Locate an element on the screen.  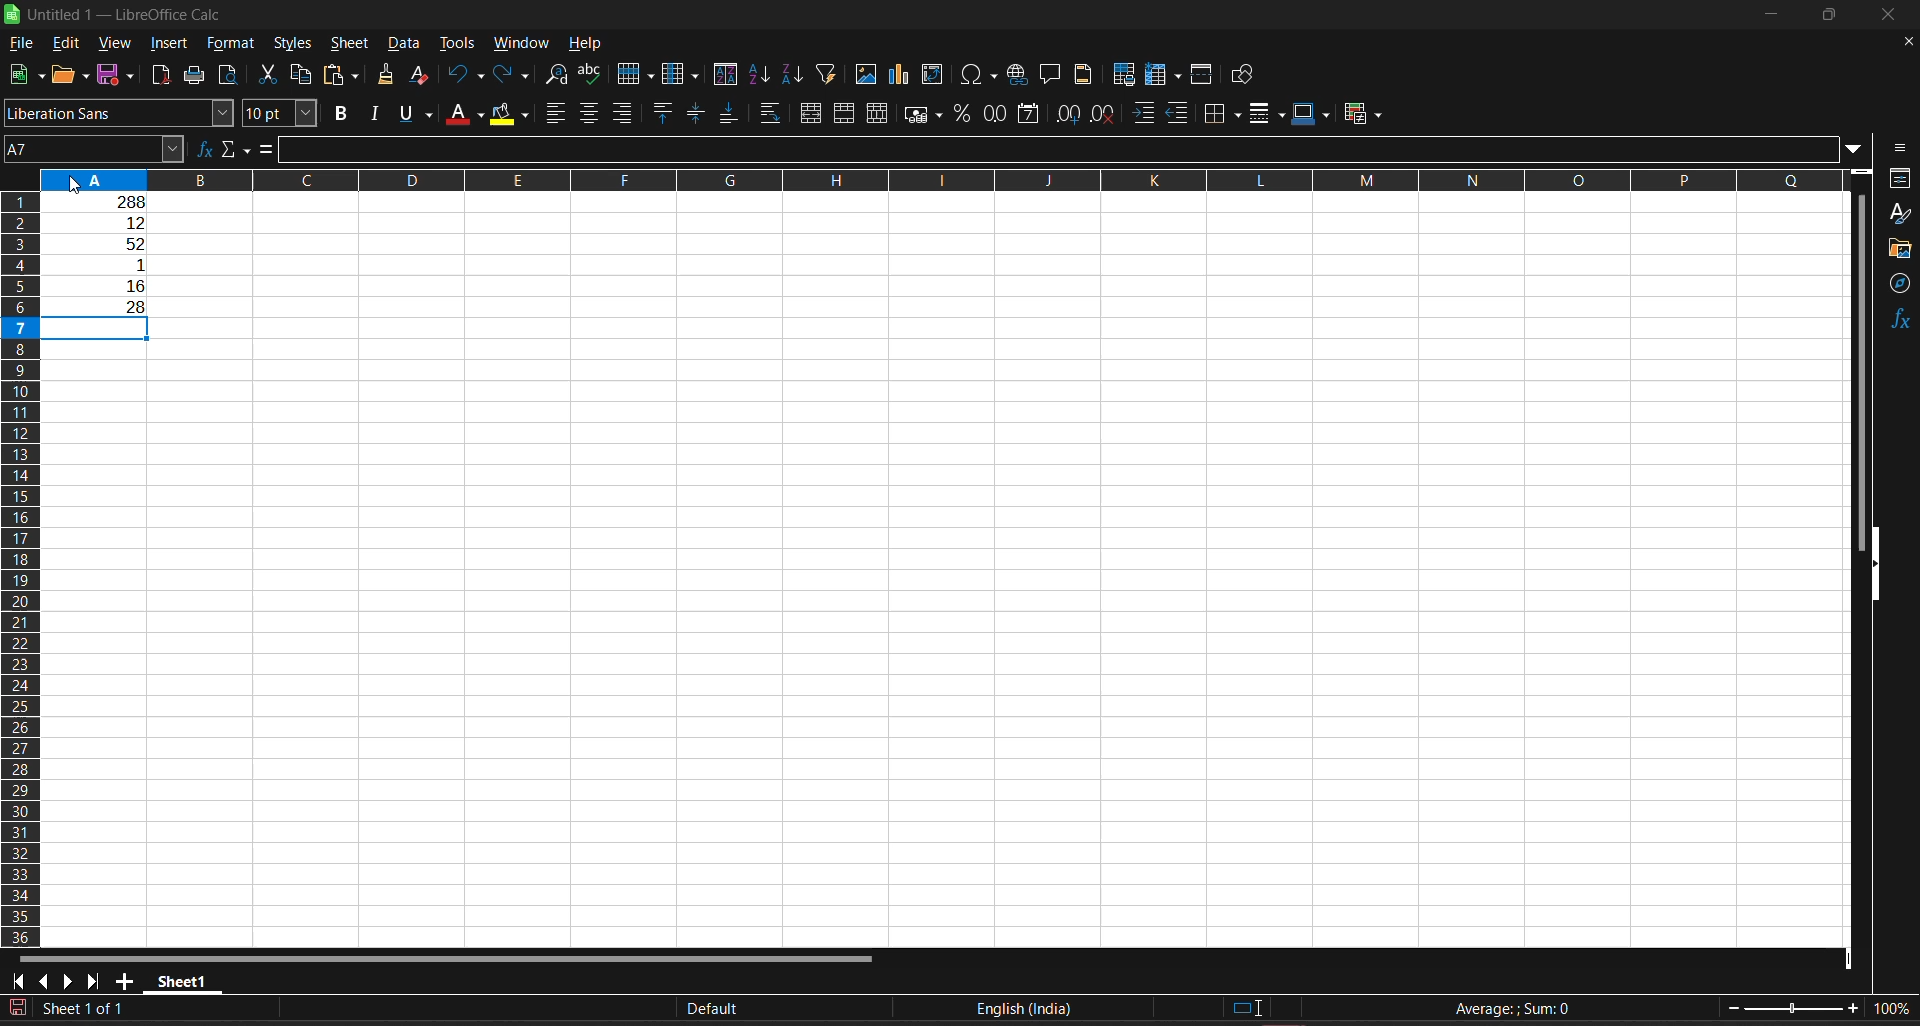
scroll to first sheet is located at coordinates (16, 978).